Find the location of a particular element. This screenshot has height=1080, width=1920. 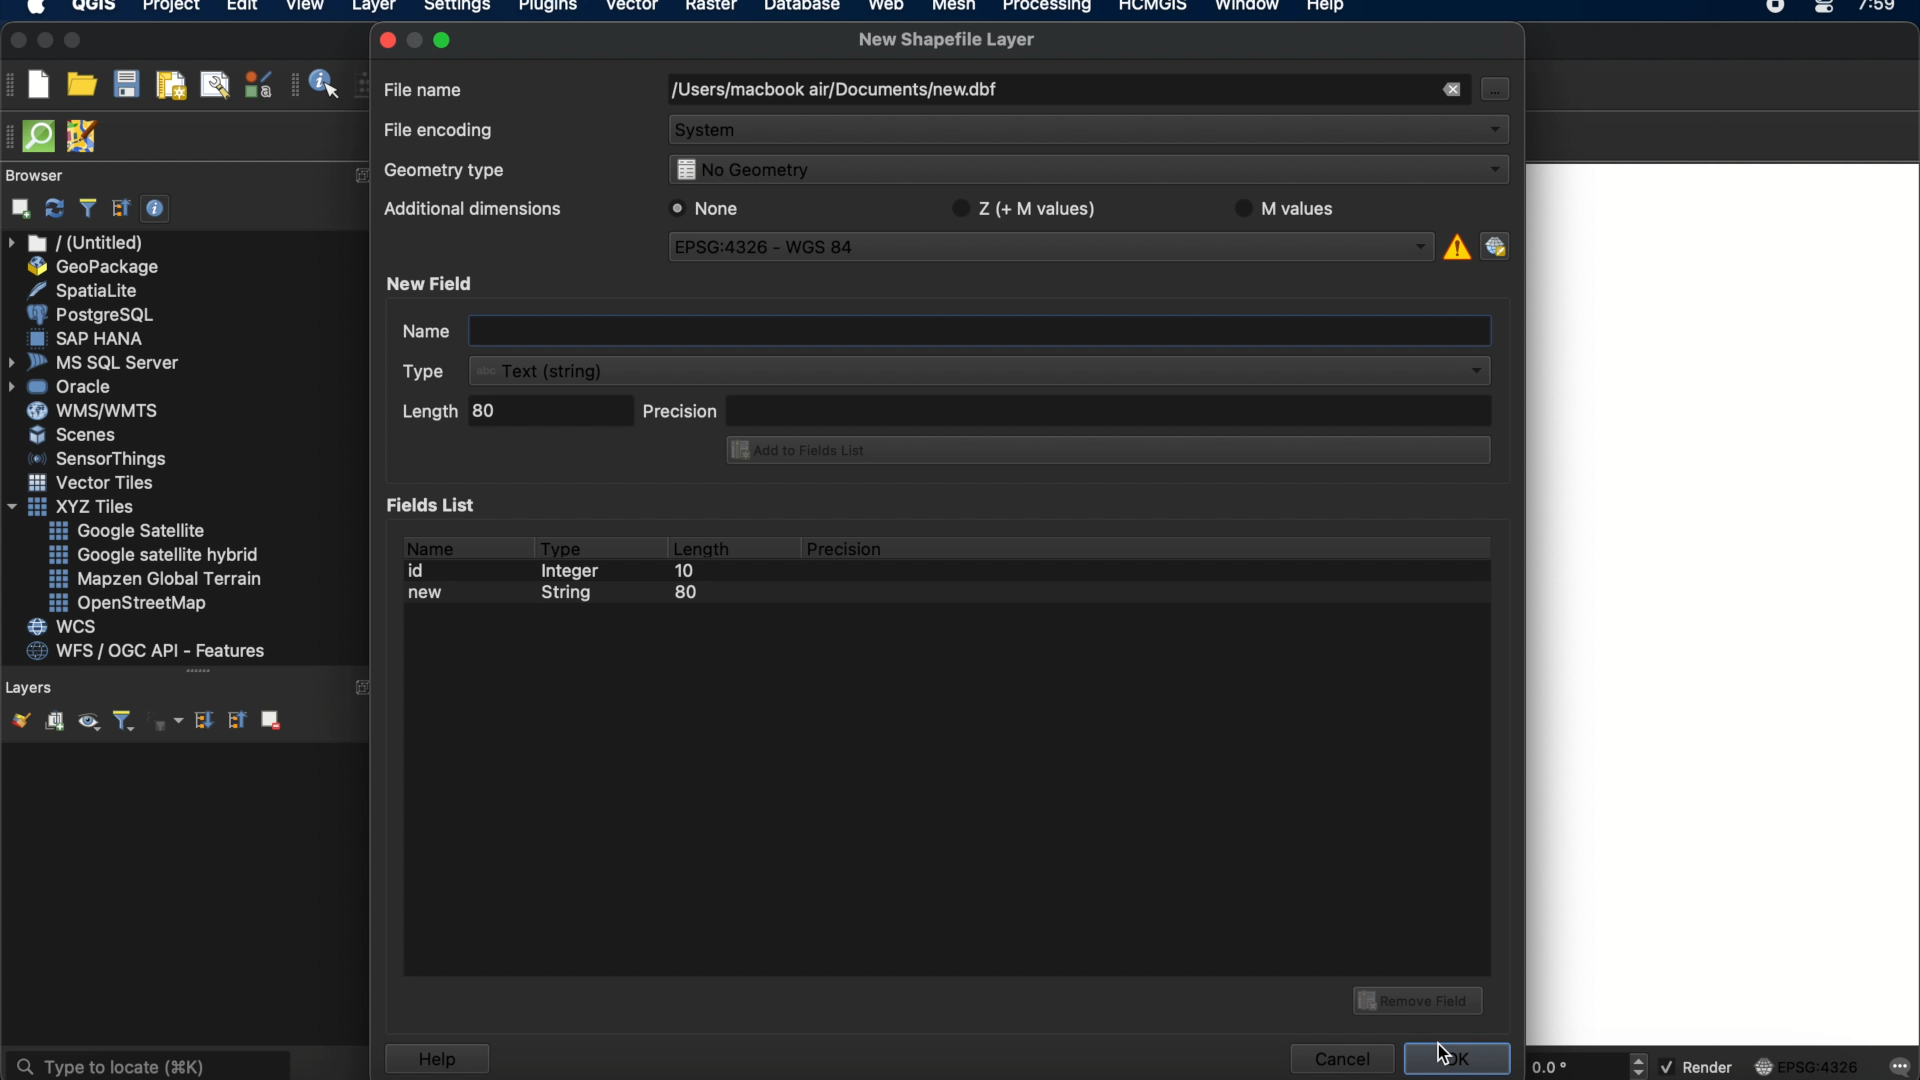

google satellite hybrid is located at coordinates (156, 555).